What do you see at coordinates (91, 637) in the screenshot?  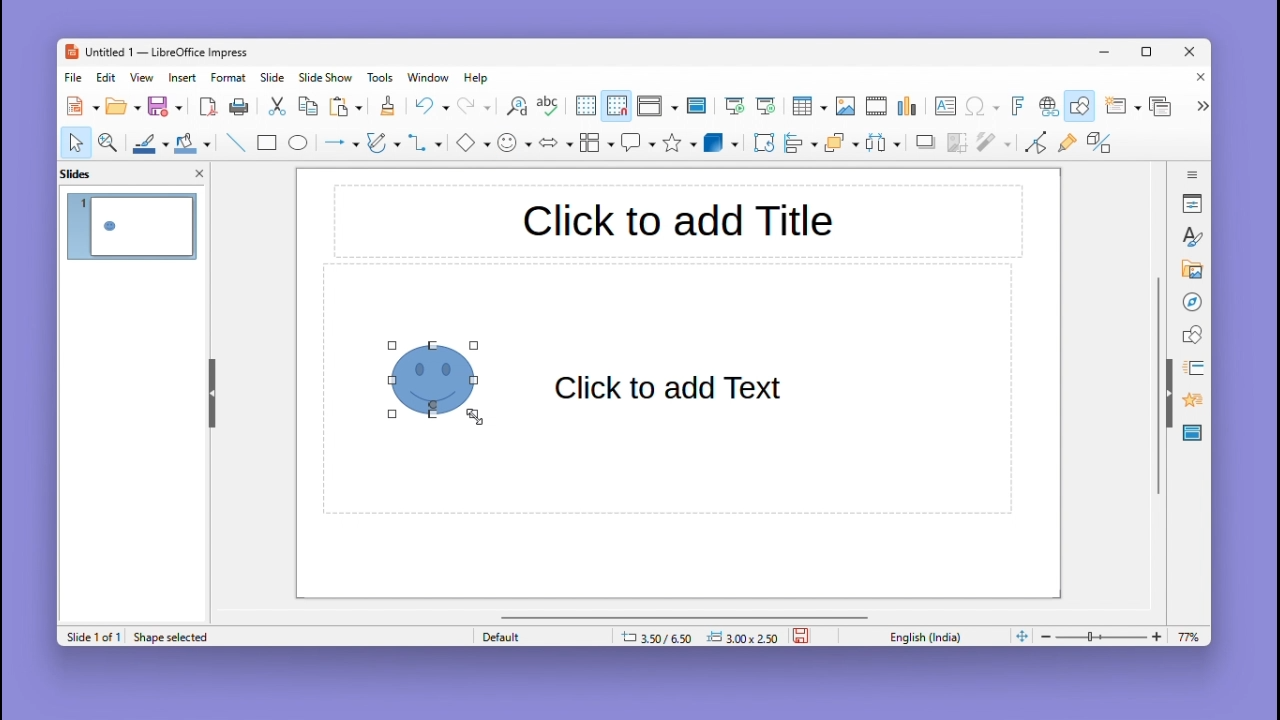 I see `Slide one of one` at bounding box center [91, 637].